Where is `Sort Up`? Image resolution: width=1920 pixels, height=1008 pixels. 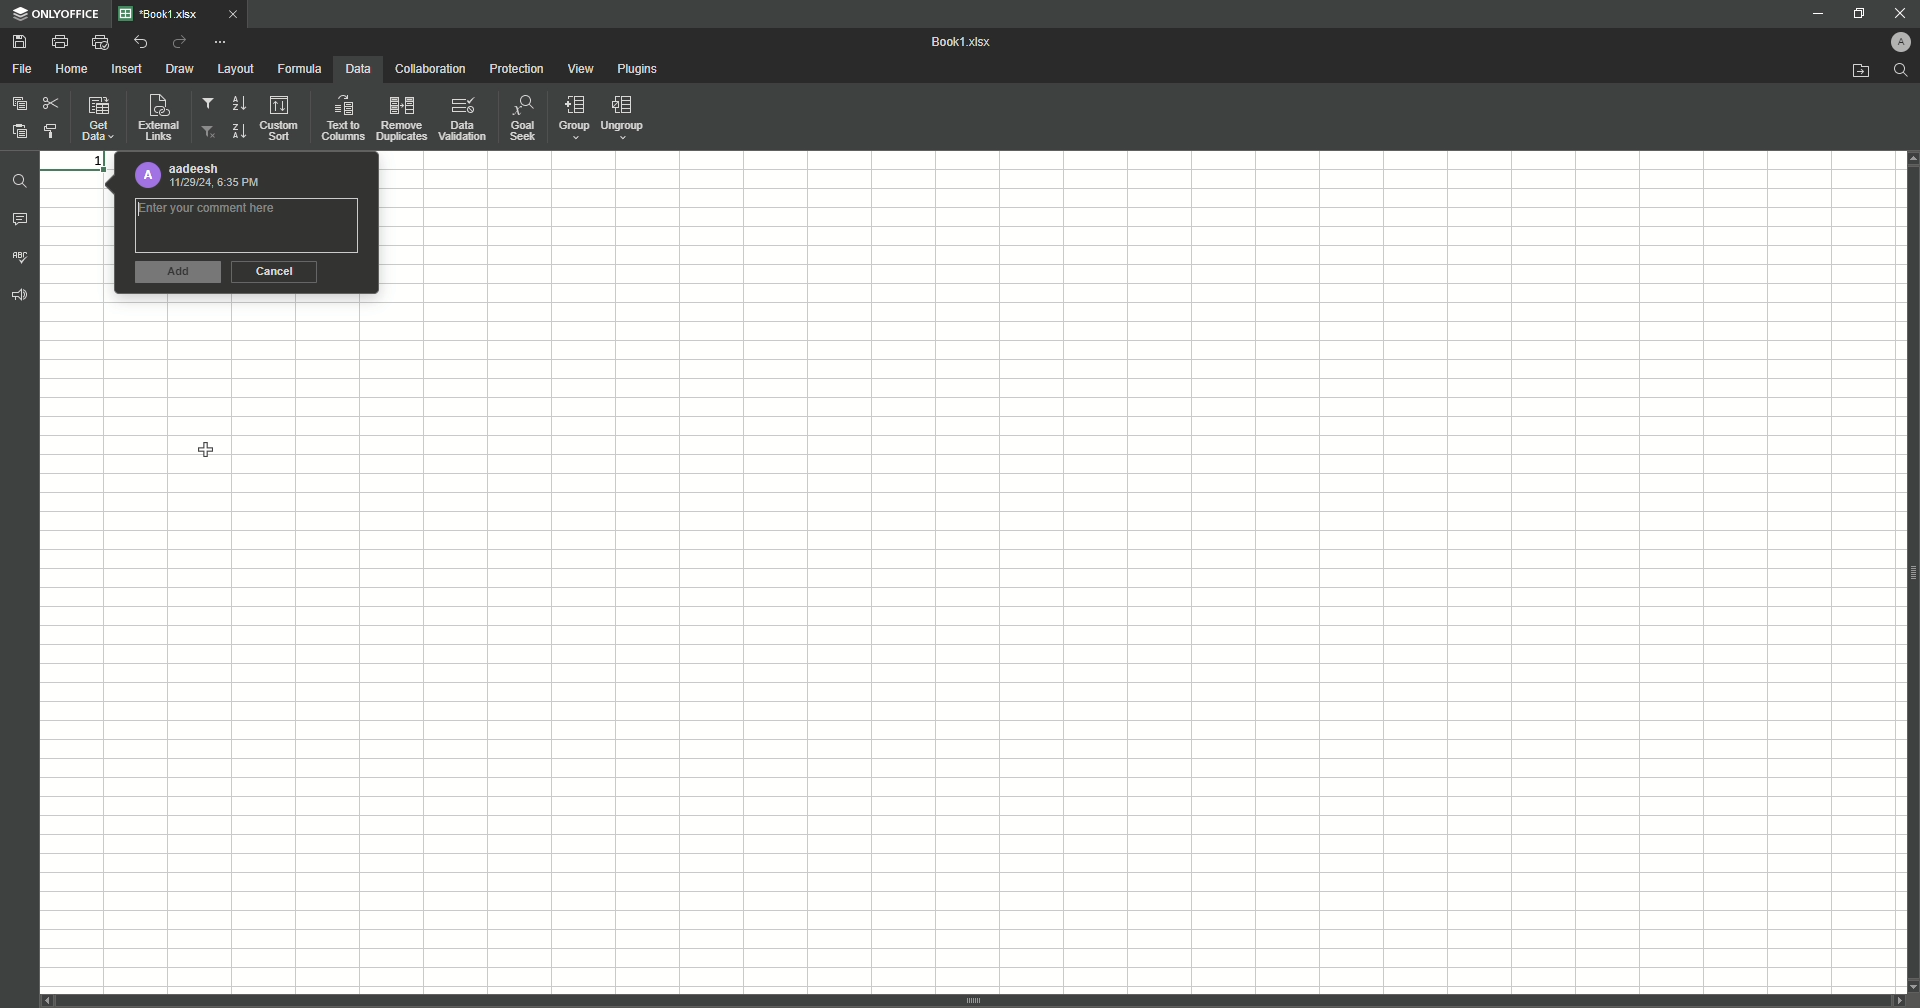 Sort Up is located at coordinates (237, 131).